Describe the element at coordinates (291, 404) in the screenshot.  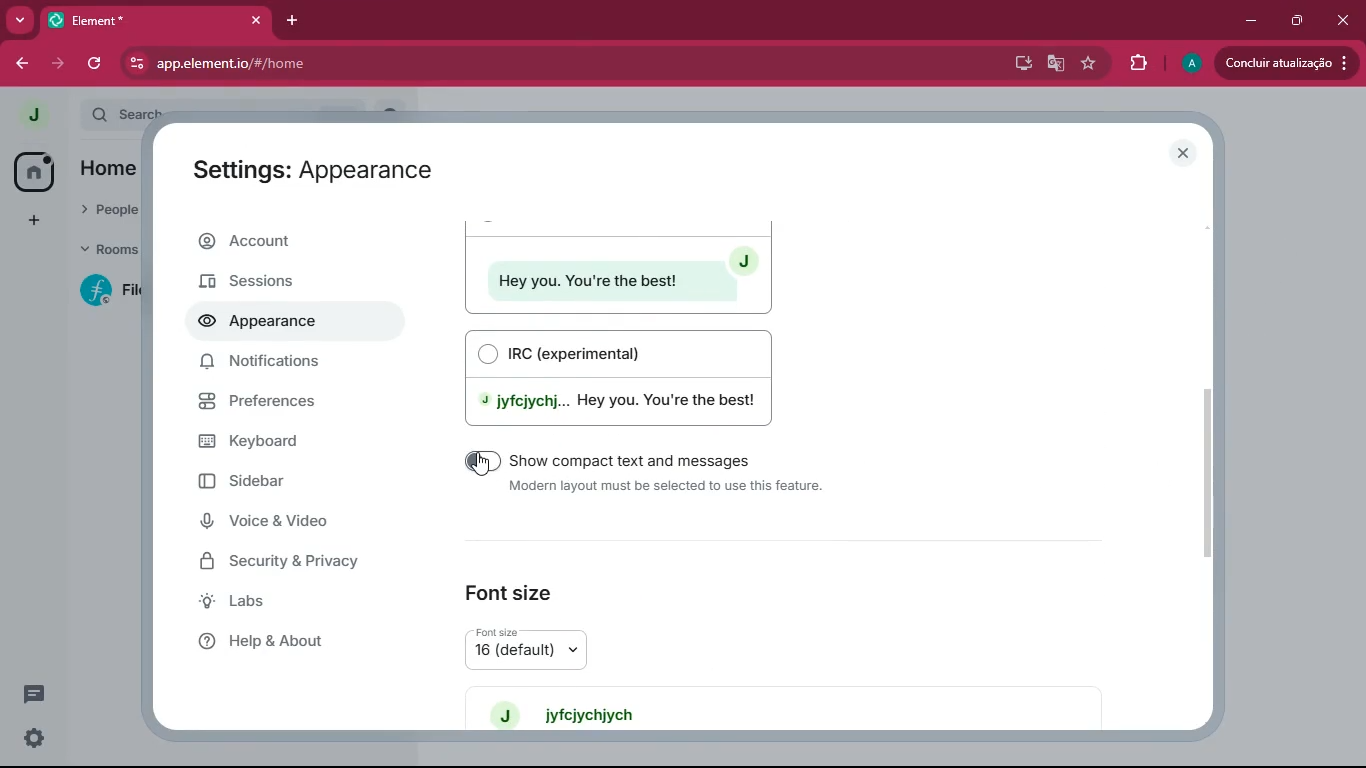
I see `preferences` at that location.